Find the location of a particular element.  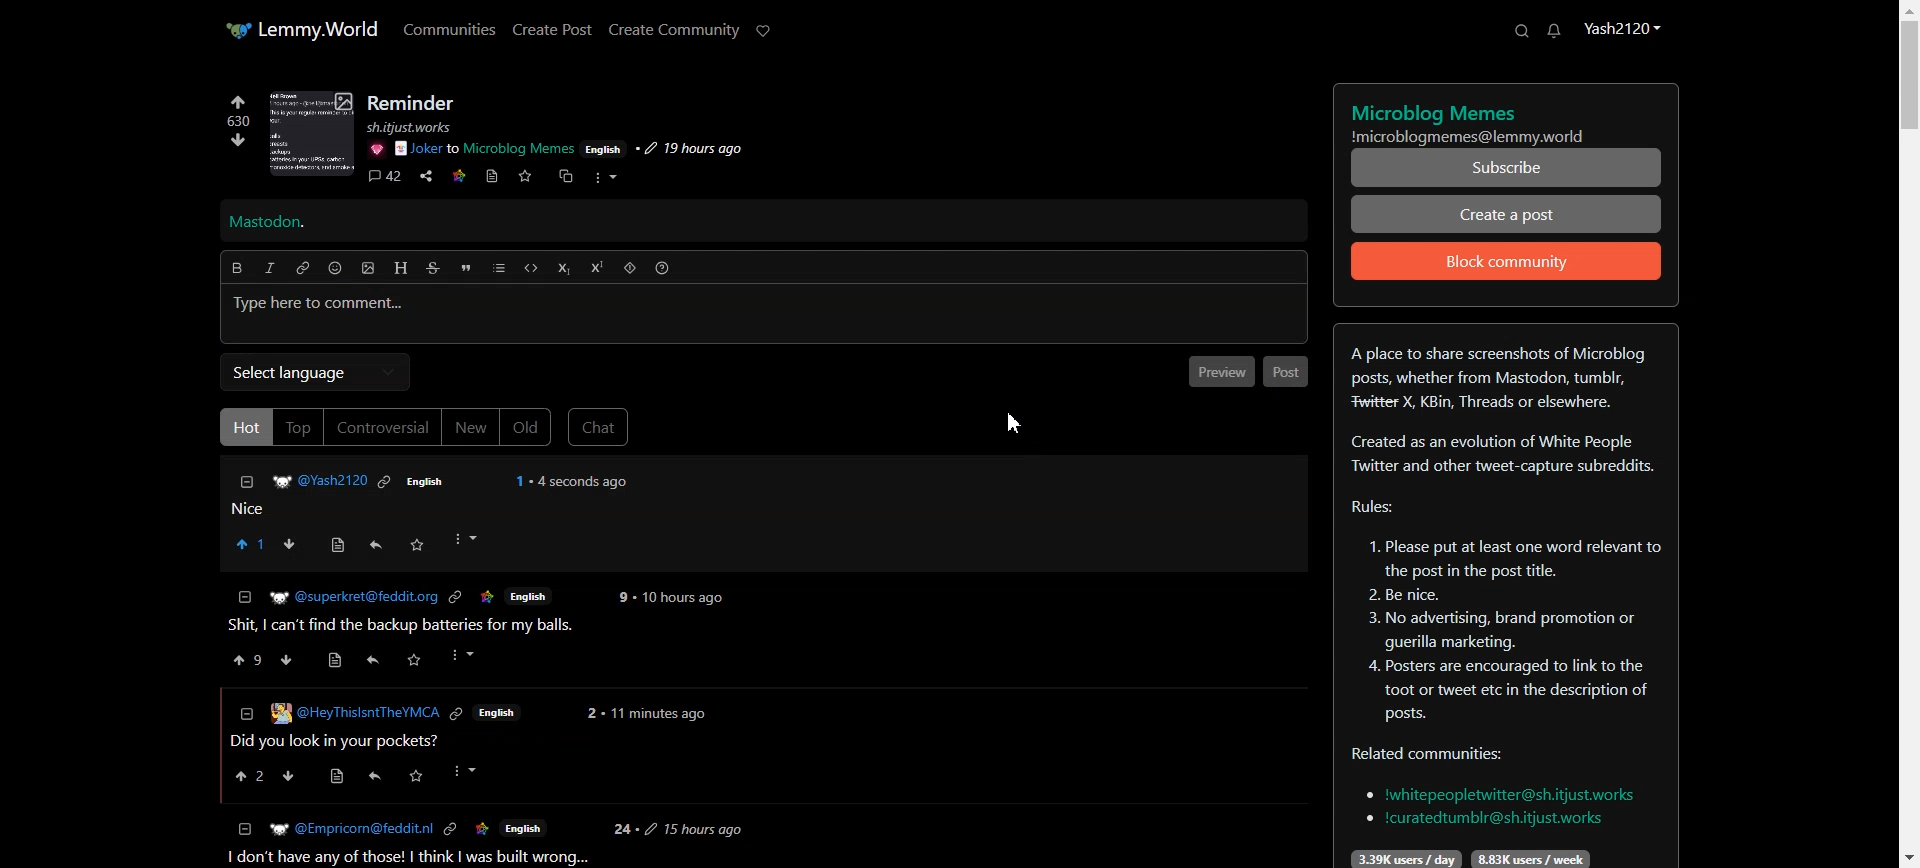

Upvote is located at coordinates (237, 111).